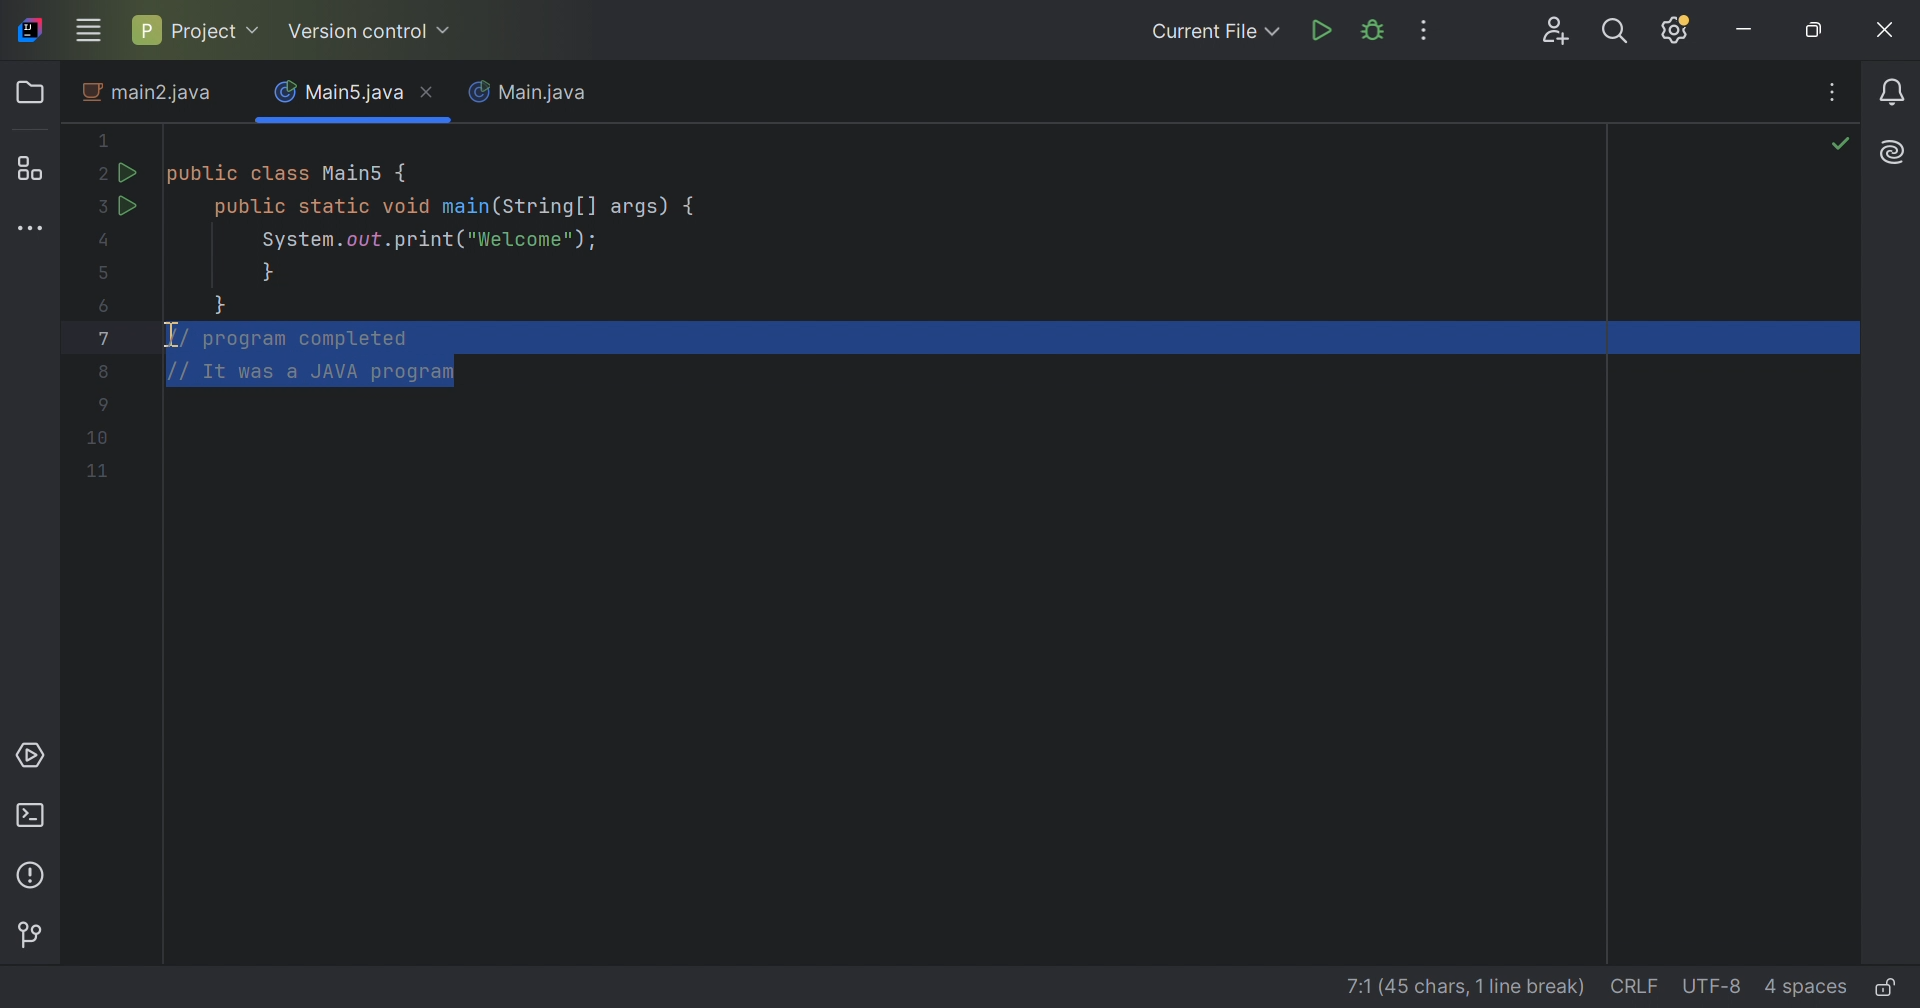 Image resolution: width=1920 pixels, height=1008 pixels. What do you see at coordinates (1630, 987) in the screenshot?
I see `CRLF` at bounding box center [1630, 987].